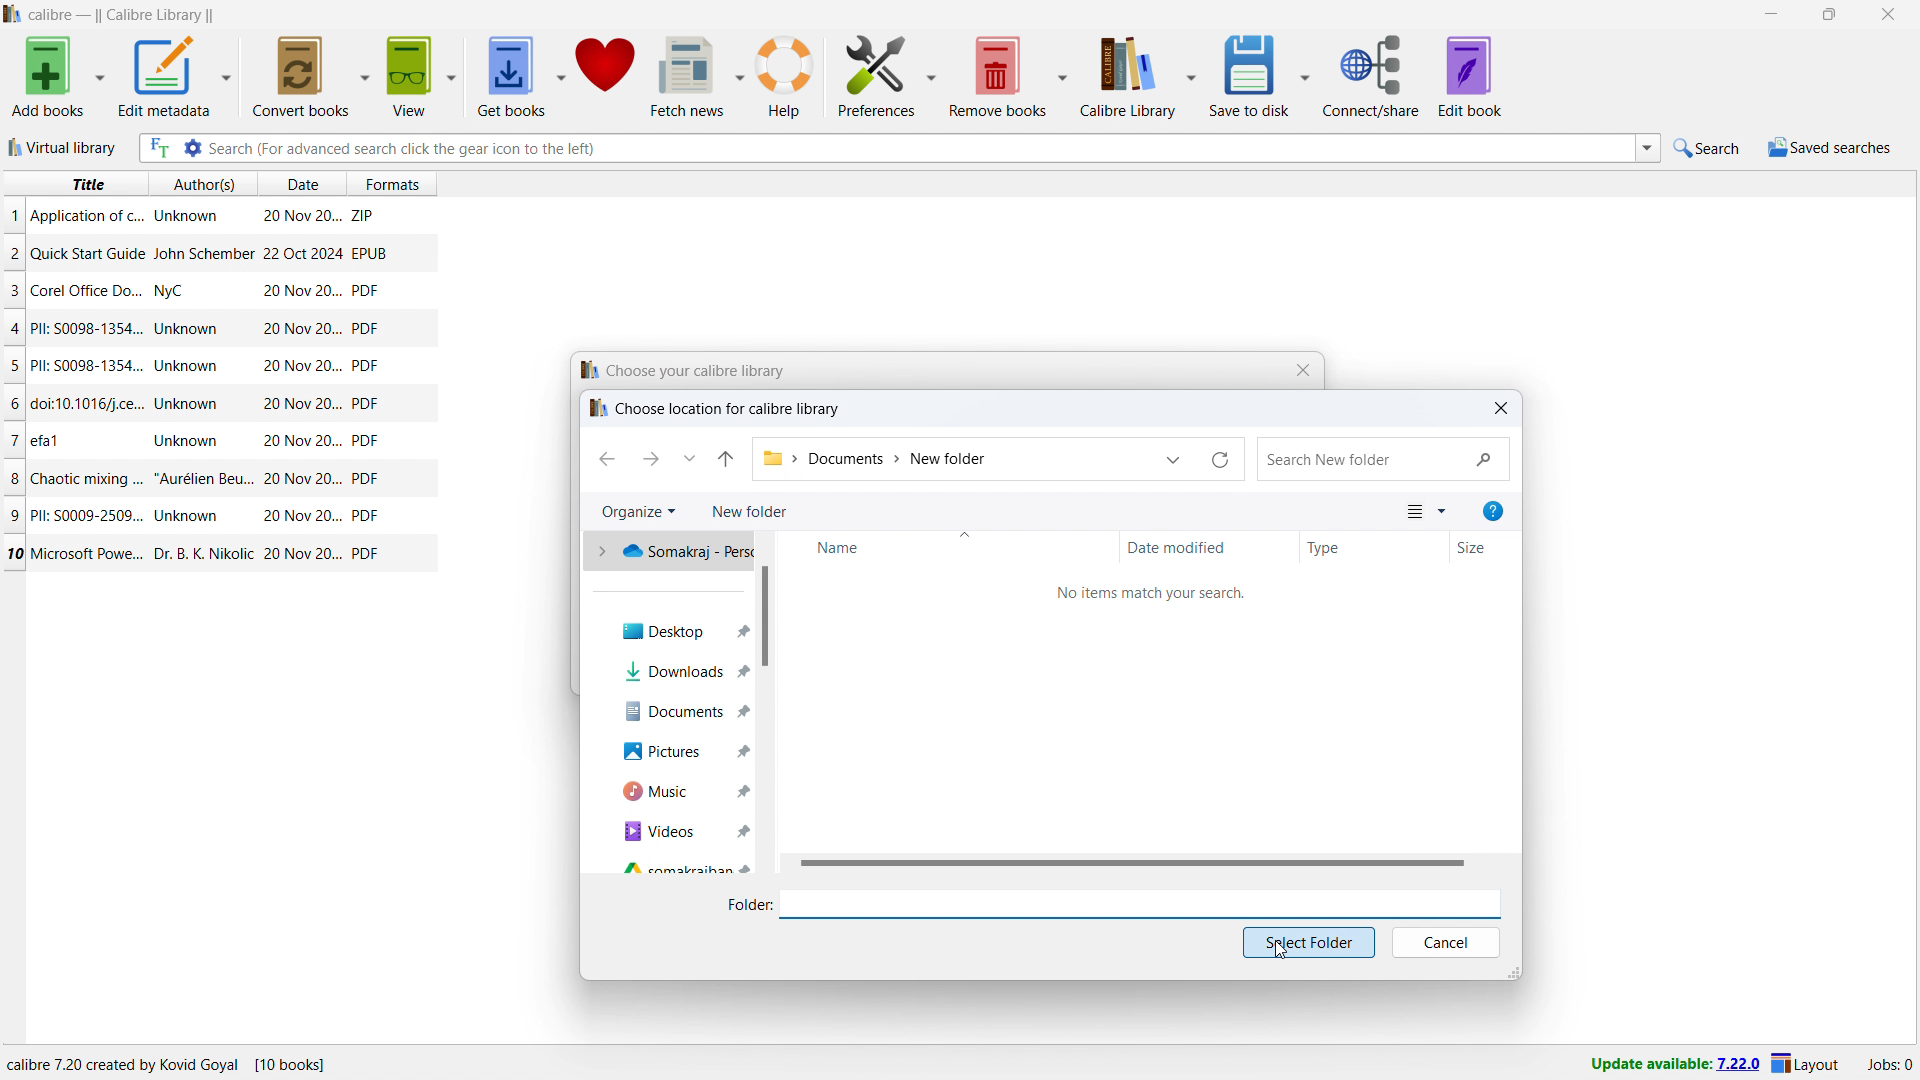 The height and width of the screenshot is (1080, 1920). I want to click on update, so click(1674, 1065).